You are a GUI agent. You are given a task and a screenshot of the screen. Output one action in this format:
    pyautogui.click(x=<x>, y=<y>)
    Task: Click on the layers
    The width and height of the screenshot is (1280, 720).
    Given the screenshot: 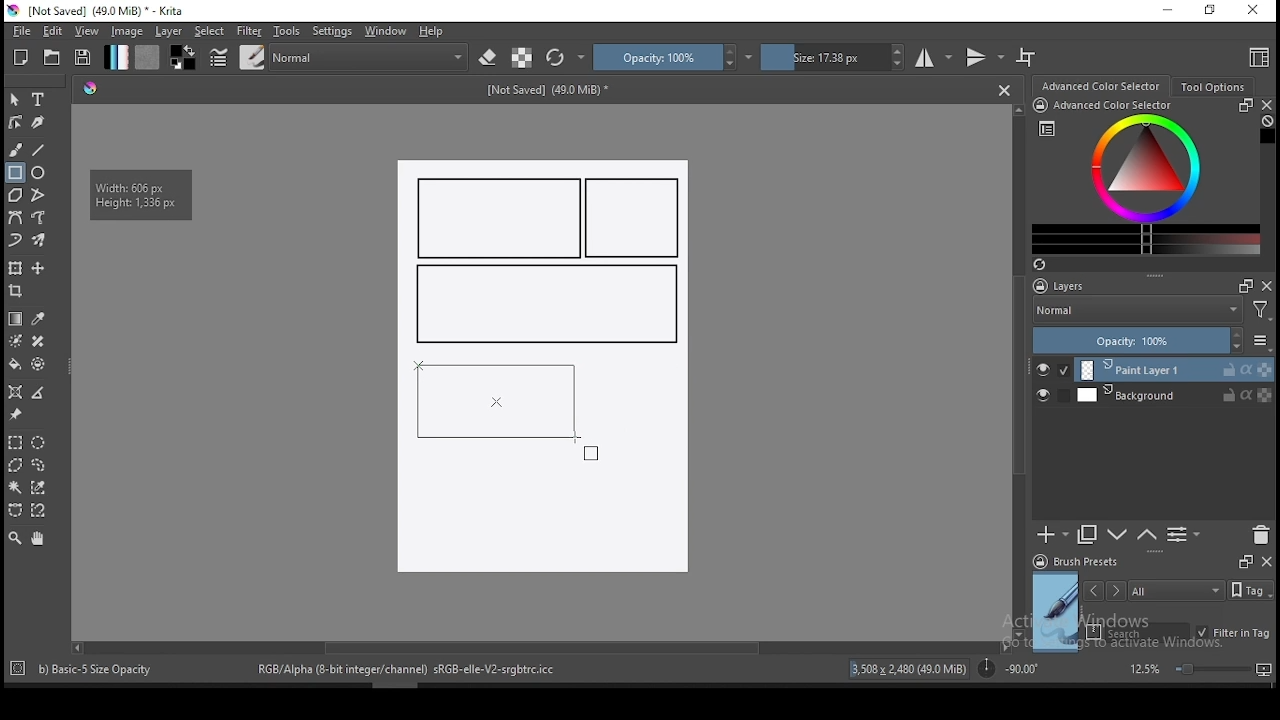 What is the action you would take?
    pyautogui.click(x=1065, y=287)
    